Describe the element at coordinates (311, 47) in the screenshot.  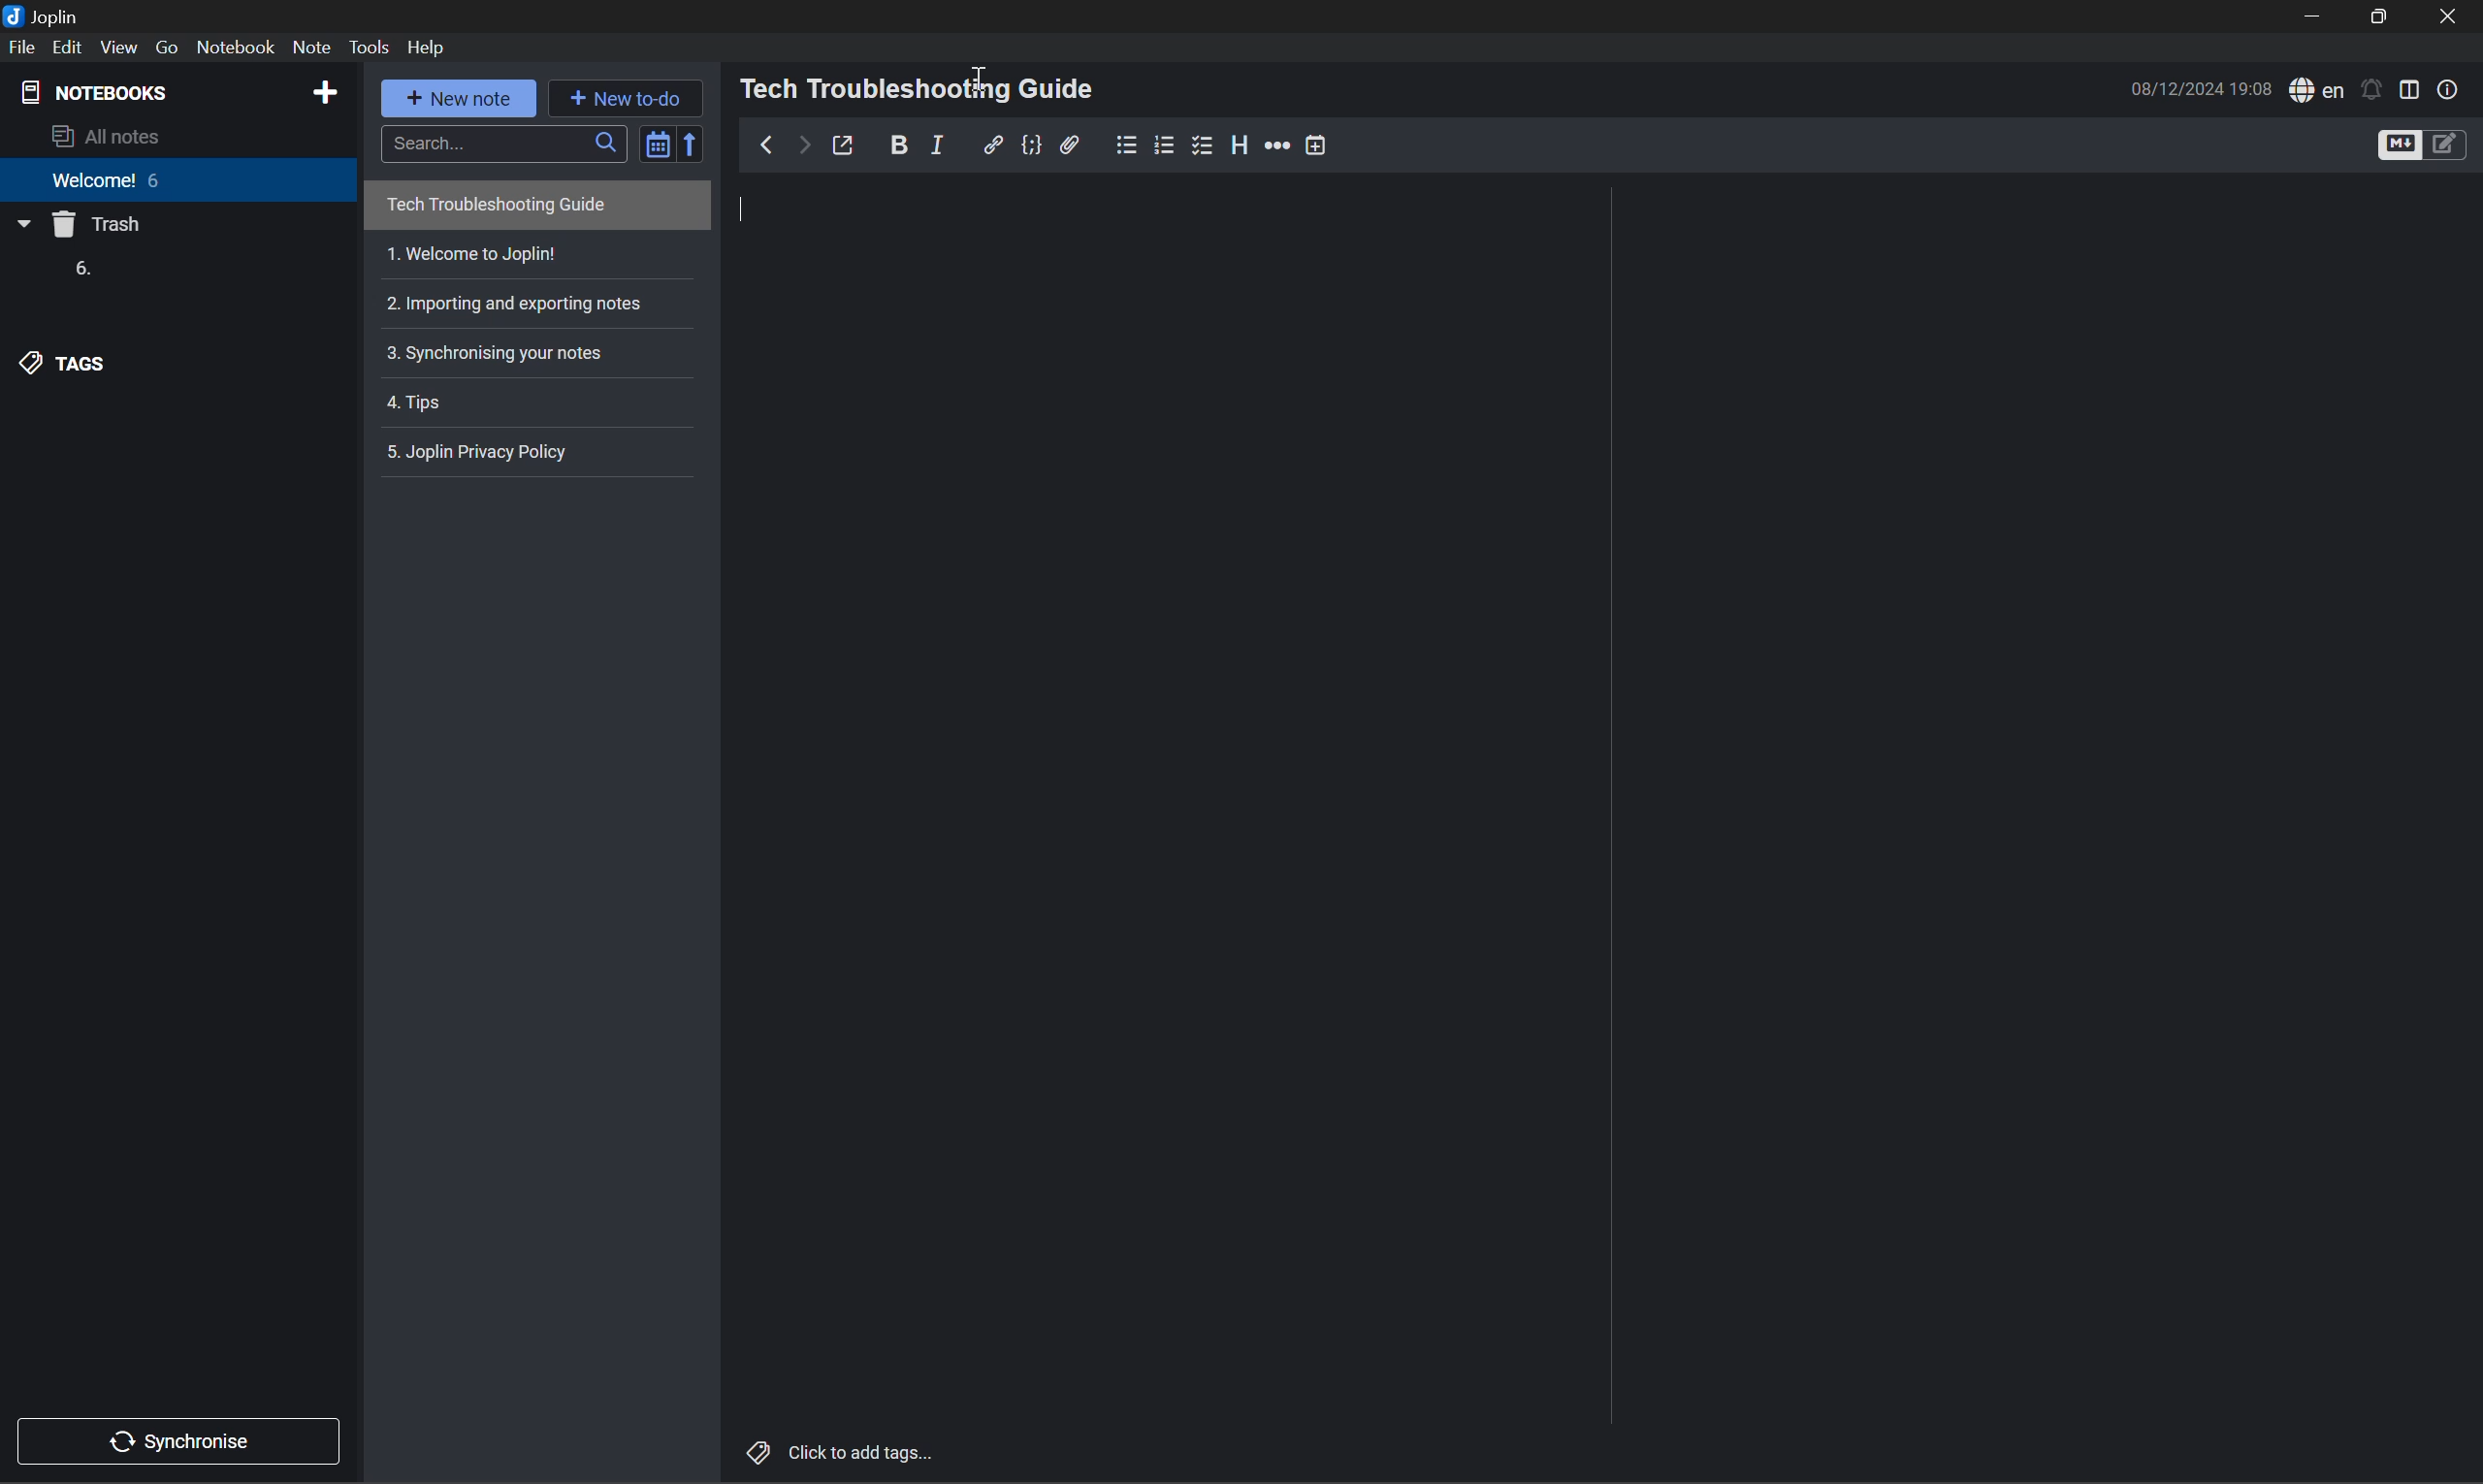
I see `Note` at that location.